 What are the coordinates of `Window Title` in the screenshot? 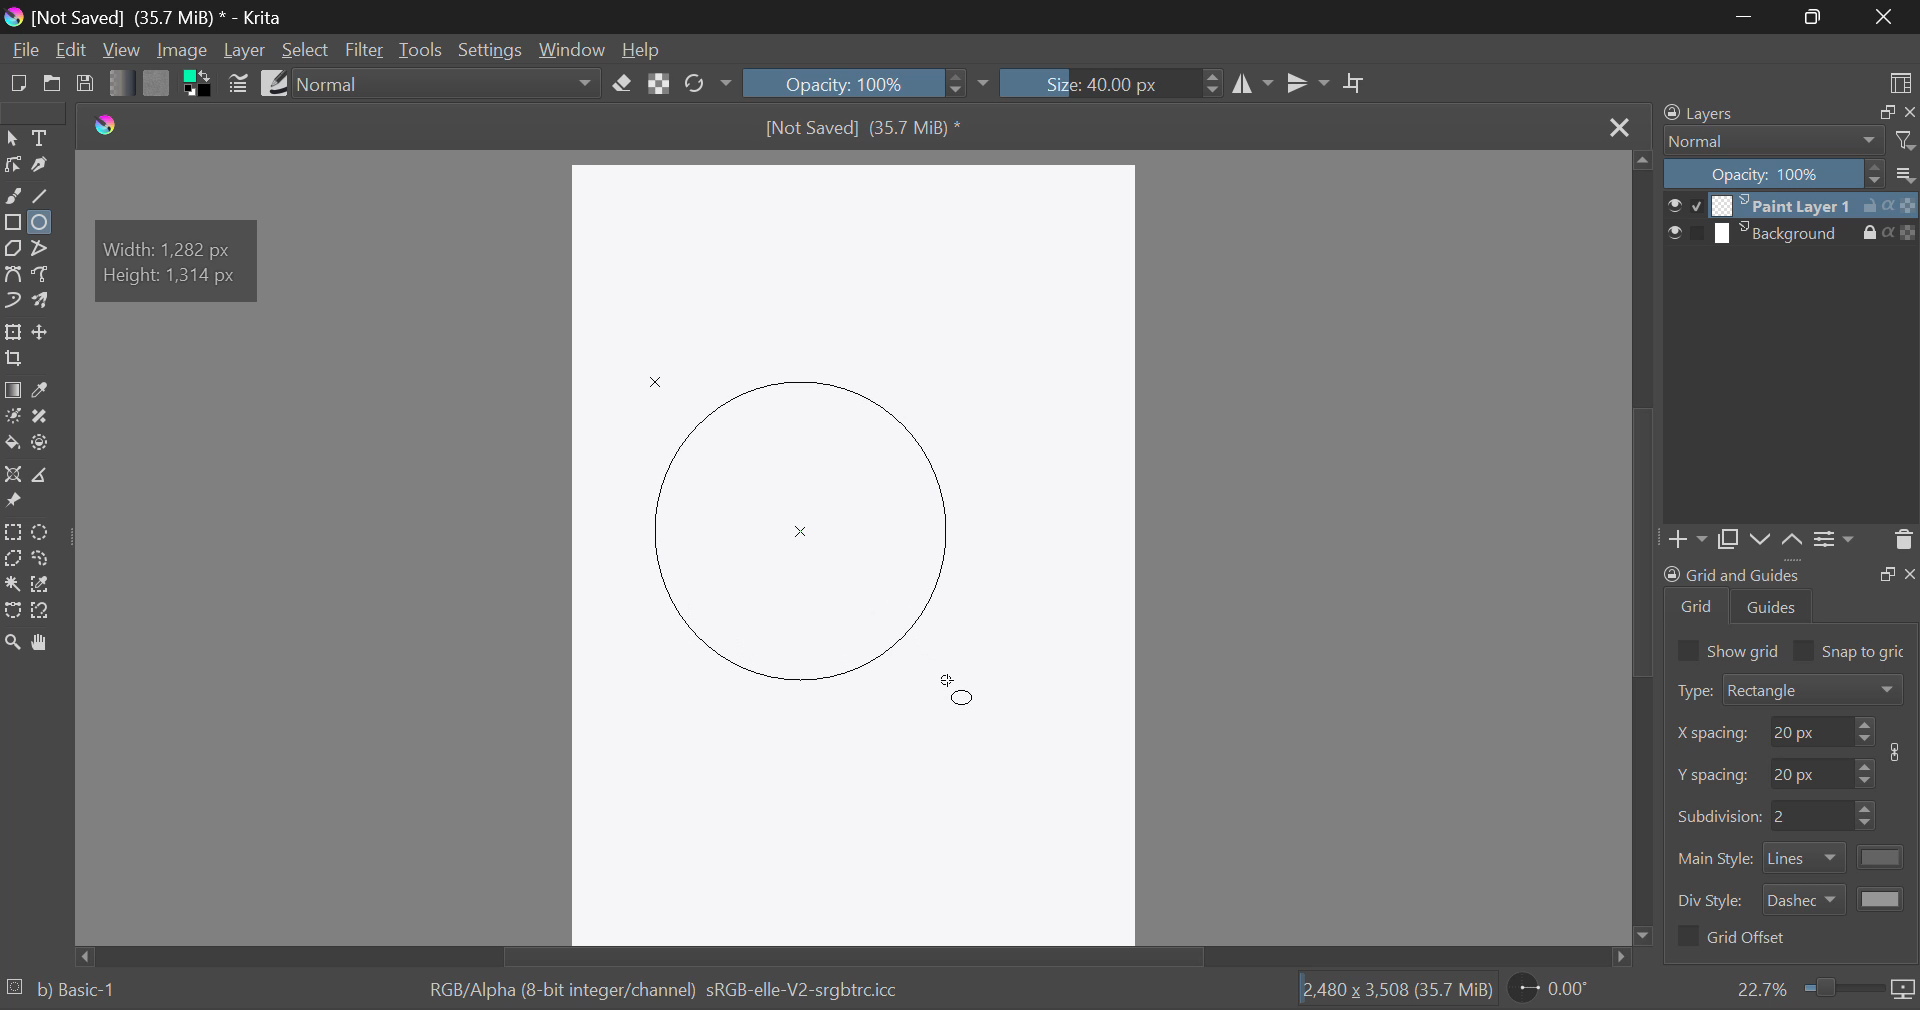 It's located at (146, 17).